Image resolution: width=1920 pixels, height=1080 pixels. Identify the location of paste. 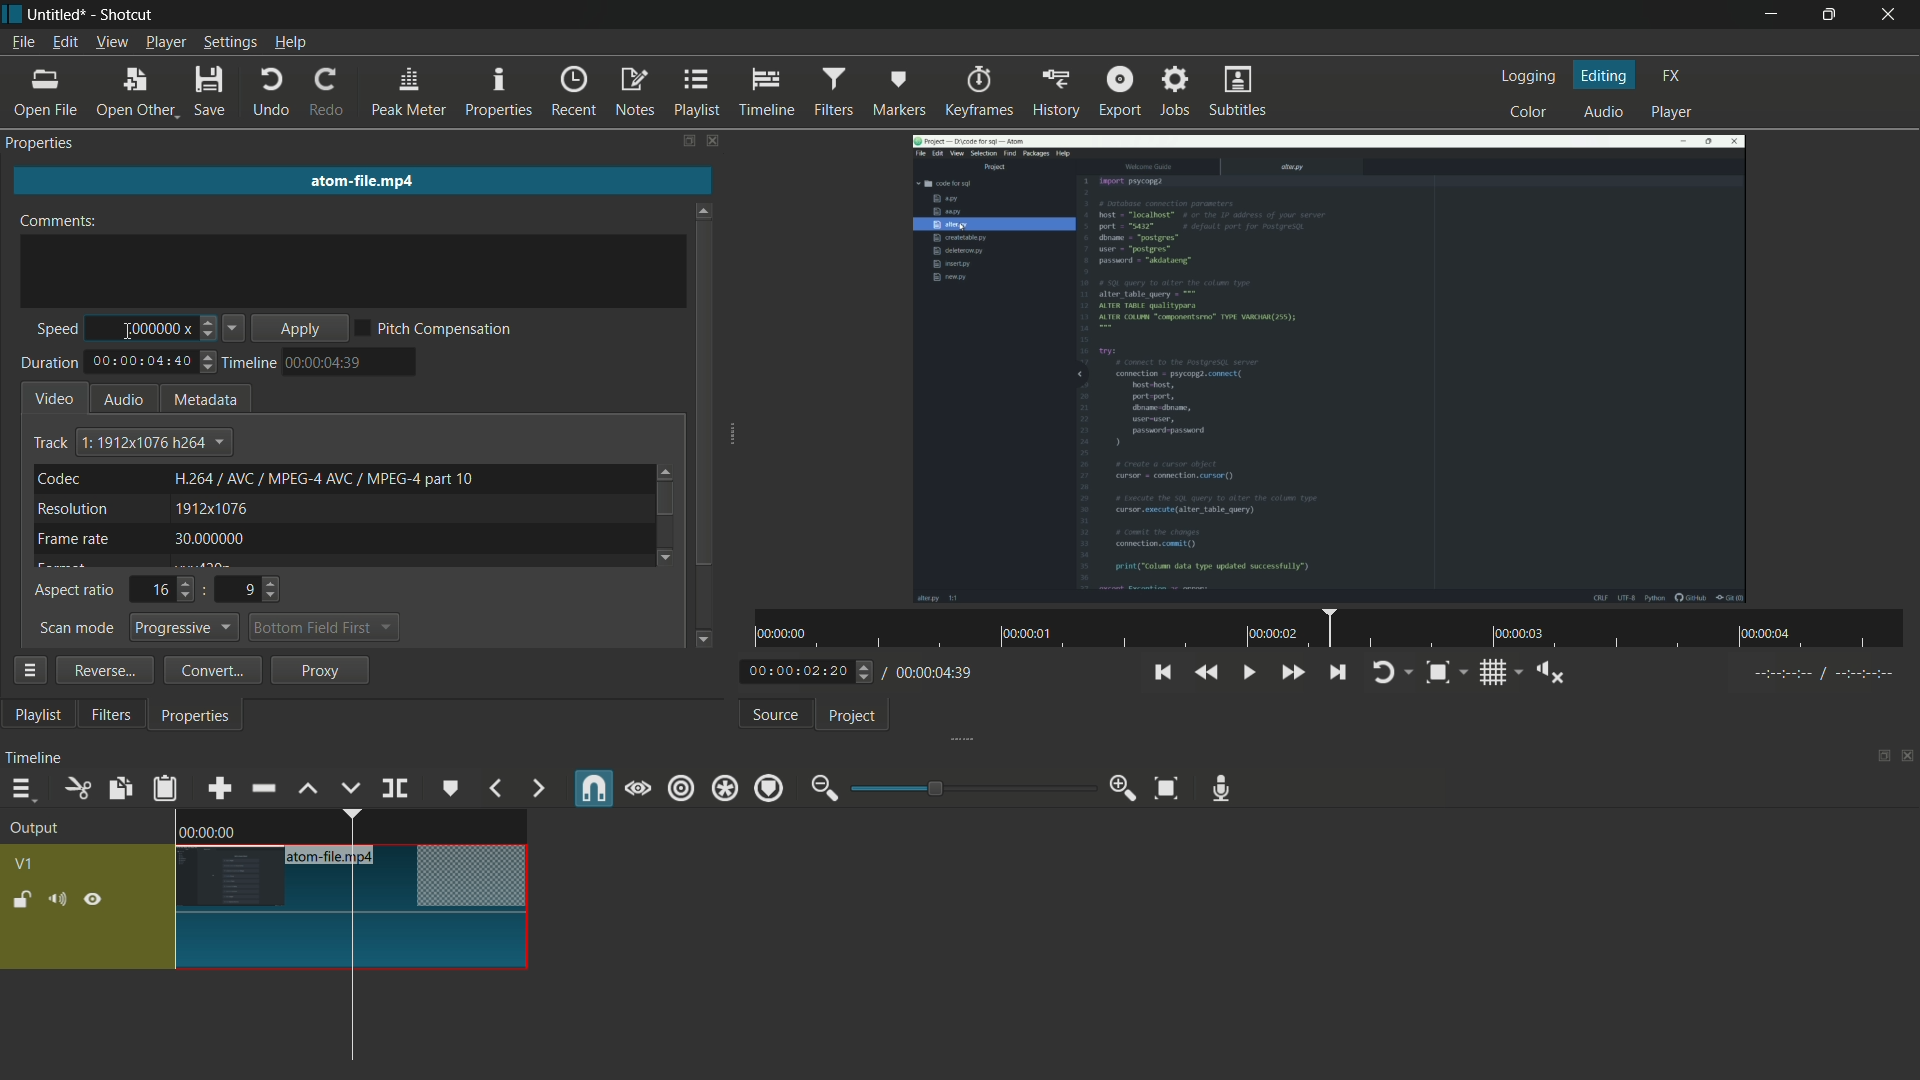
(164, 788).